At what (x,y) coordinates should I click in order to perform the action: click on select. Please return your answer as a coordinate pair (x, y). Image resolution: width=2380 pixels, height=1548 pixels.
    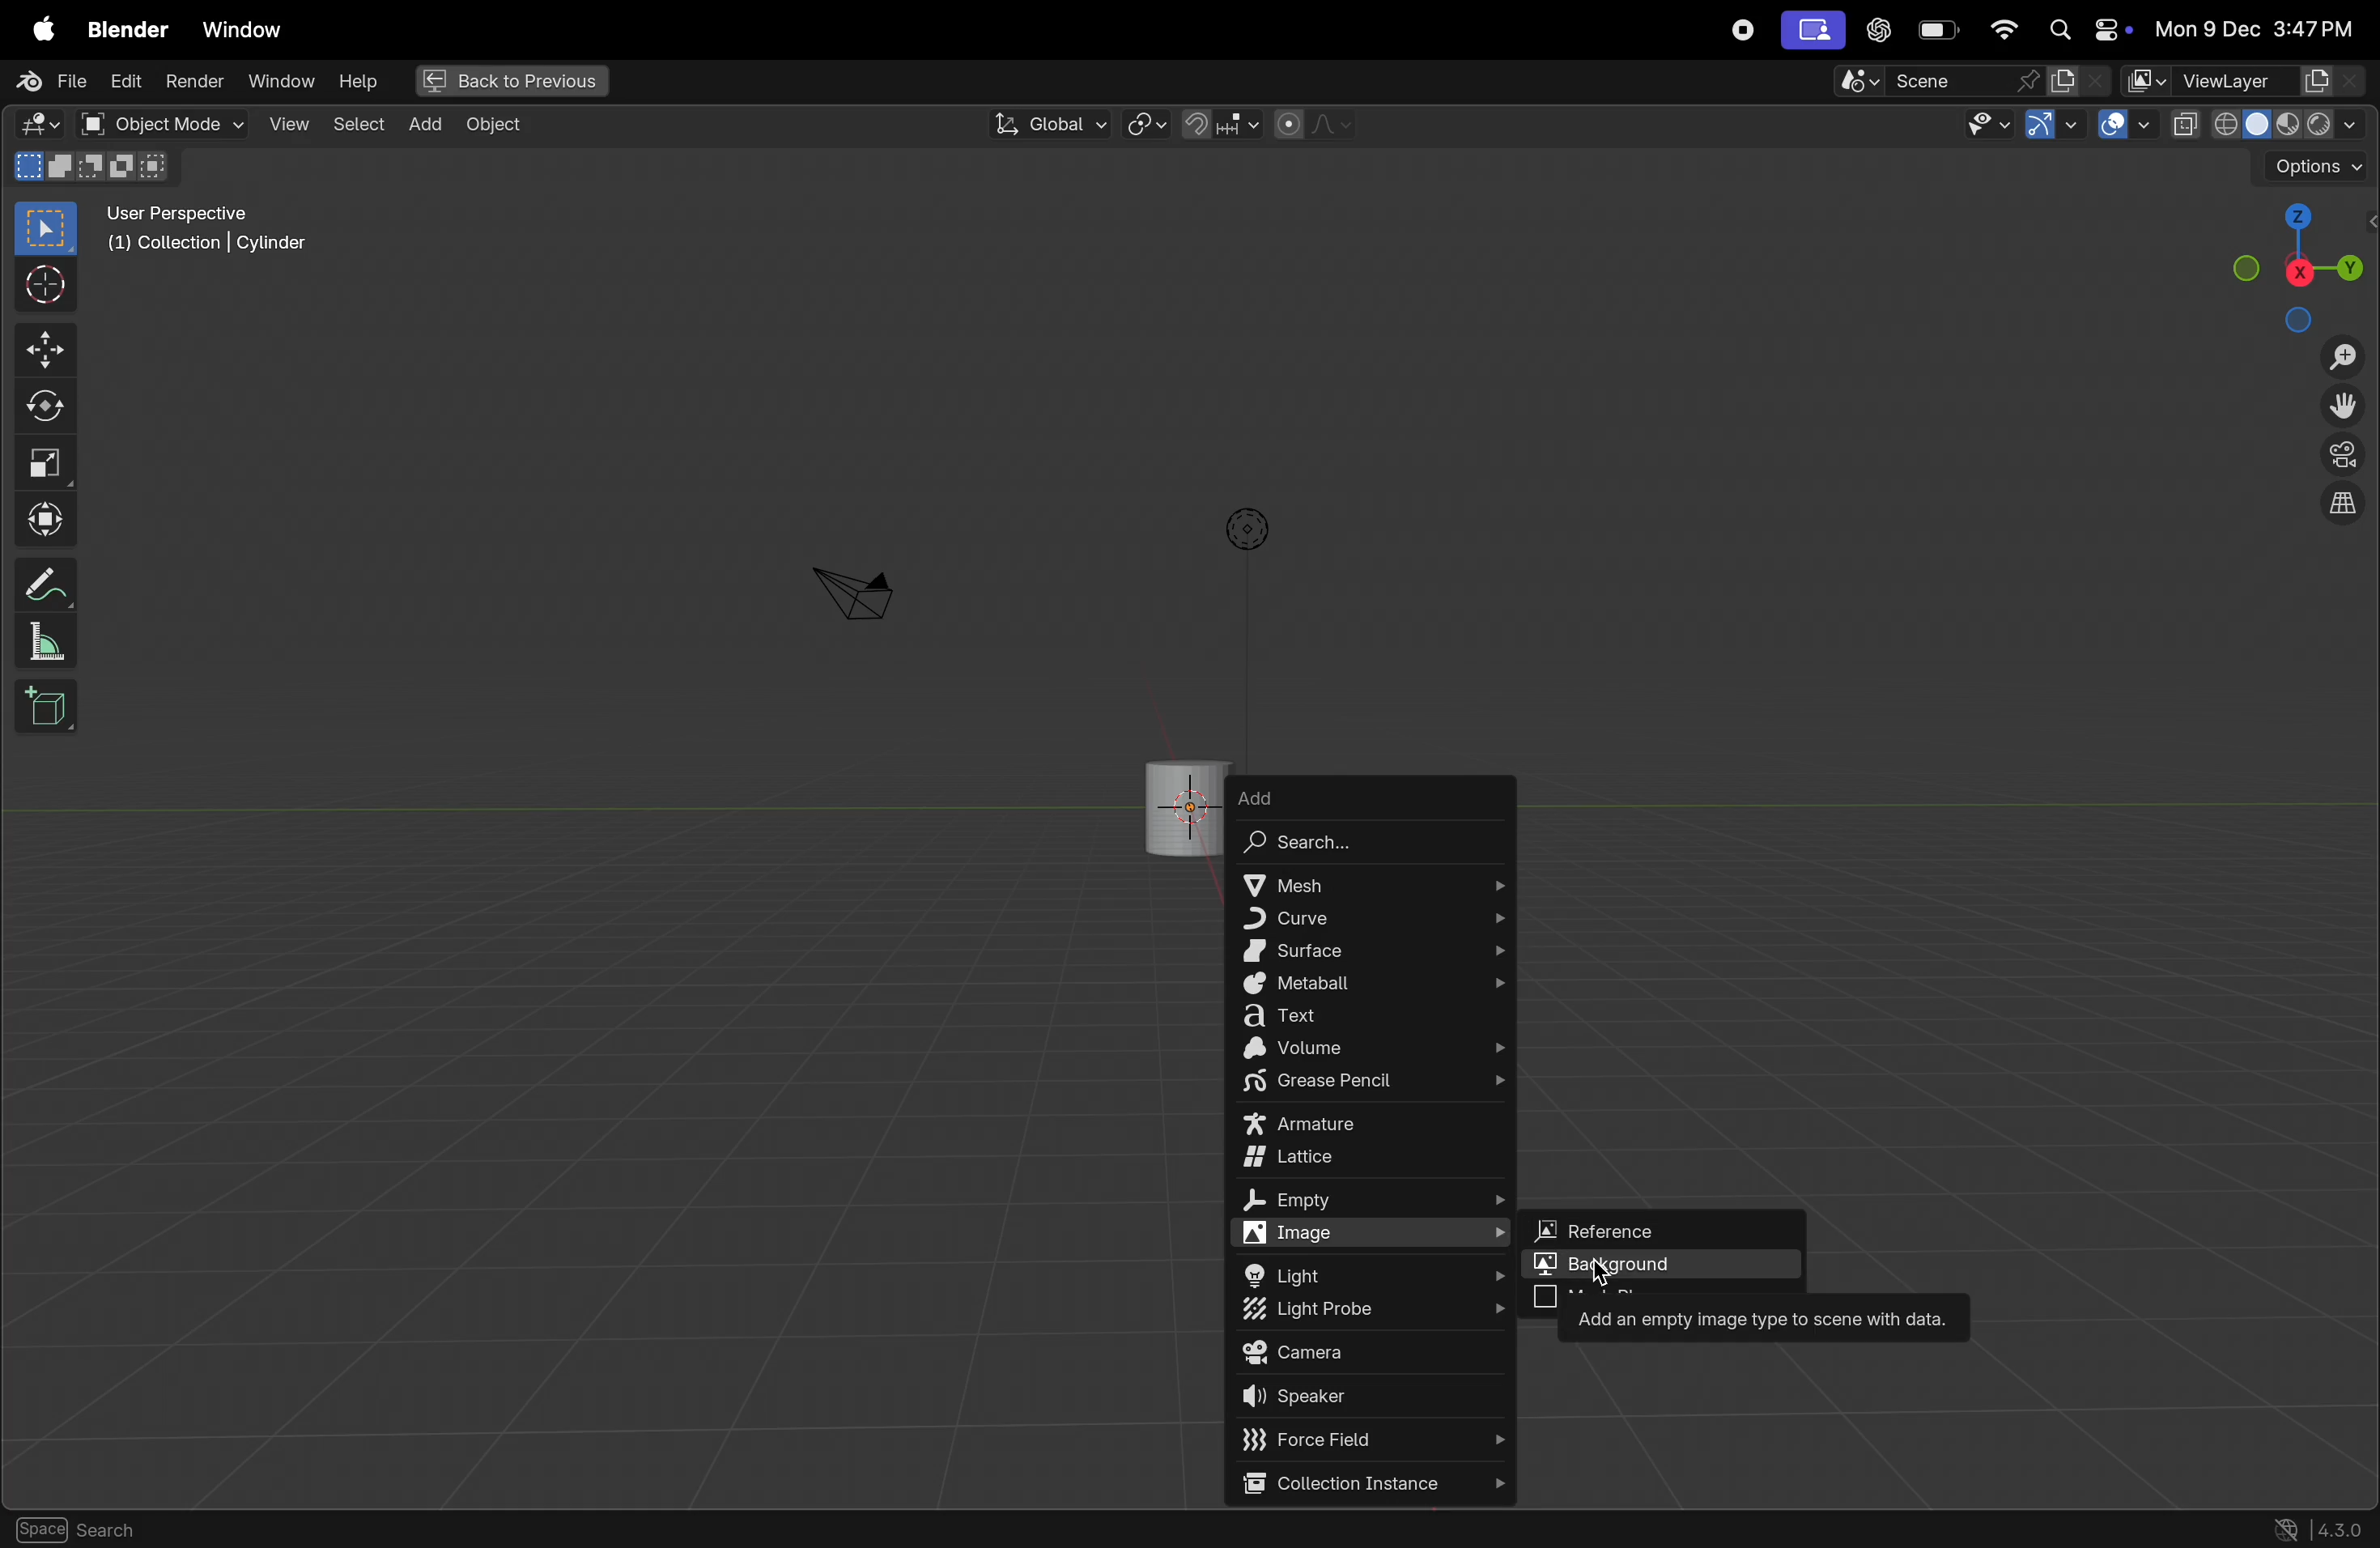
    Looking at the image, I should click on (358, 125).